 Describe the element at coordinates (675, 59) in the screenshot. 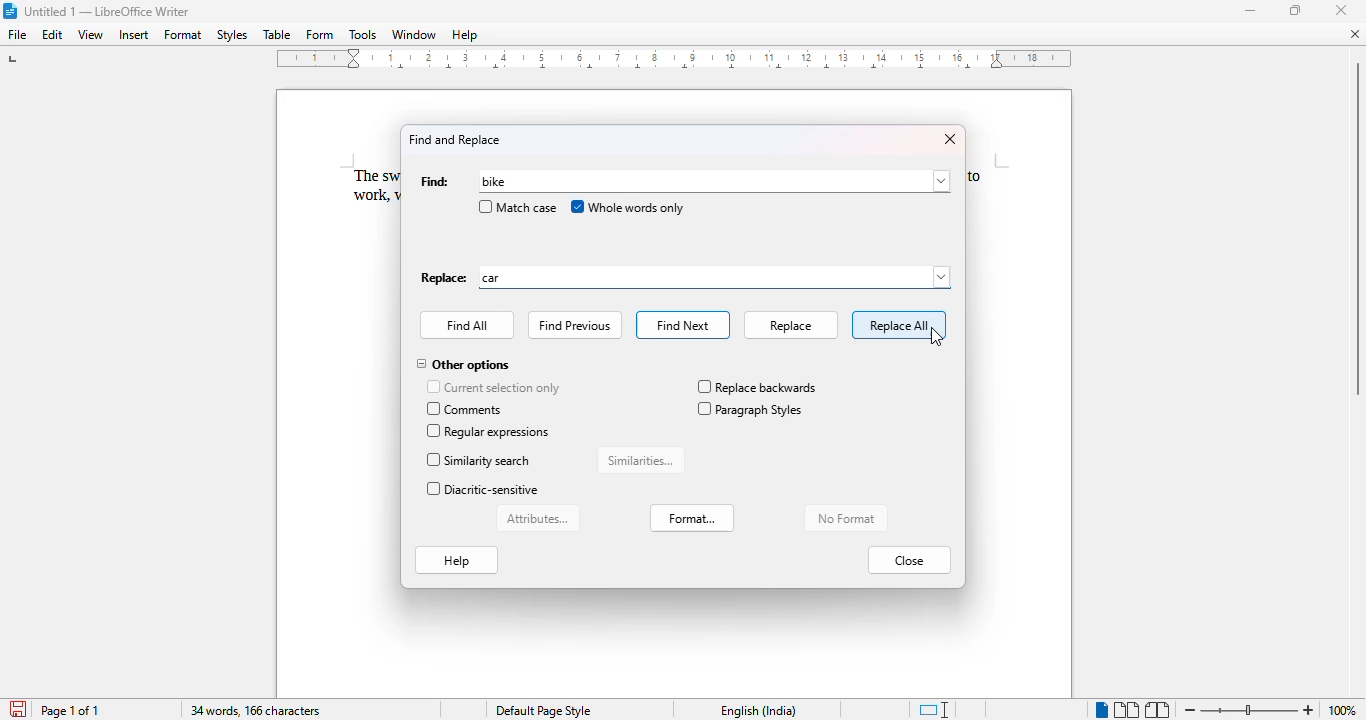

I see `ruler` at that location.